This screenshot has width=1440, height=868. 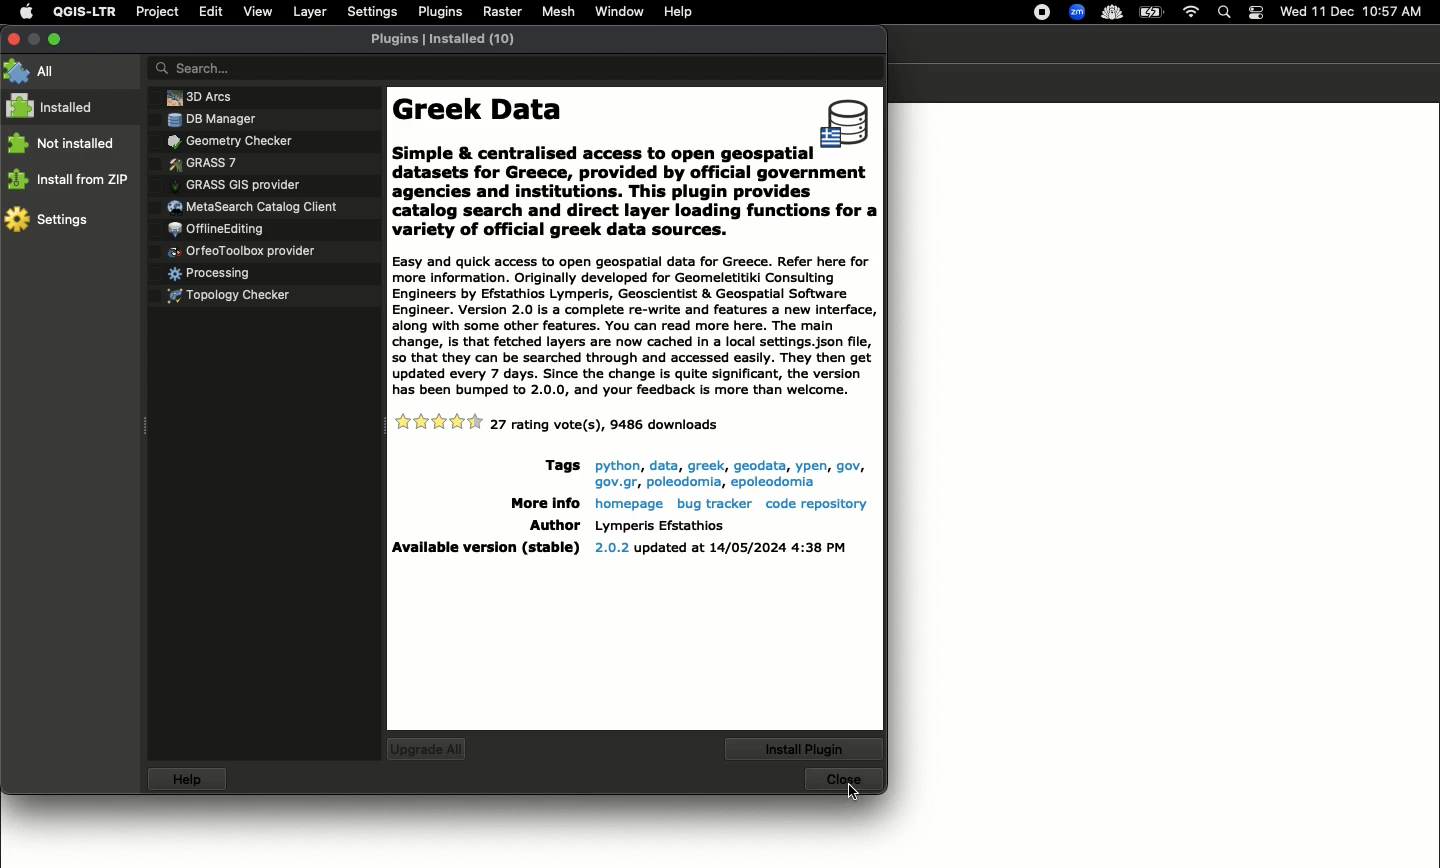 What do you see at coordinates (56, 36) in the screenshot?
I see `Maximize` at bounding box center [56, 36].